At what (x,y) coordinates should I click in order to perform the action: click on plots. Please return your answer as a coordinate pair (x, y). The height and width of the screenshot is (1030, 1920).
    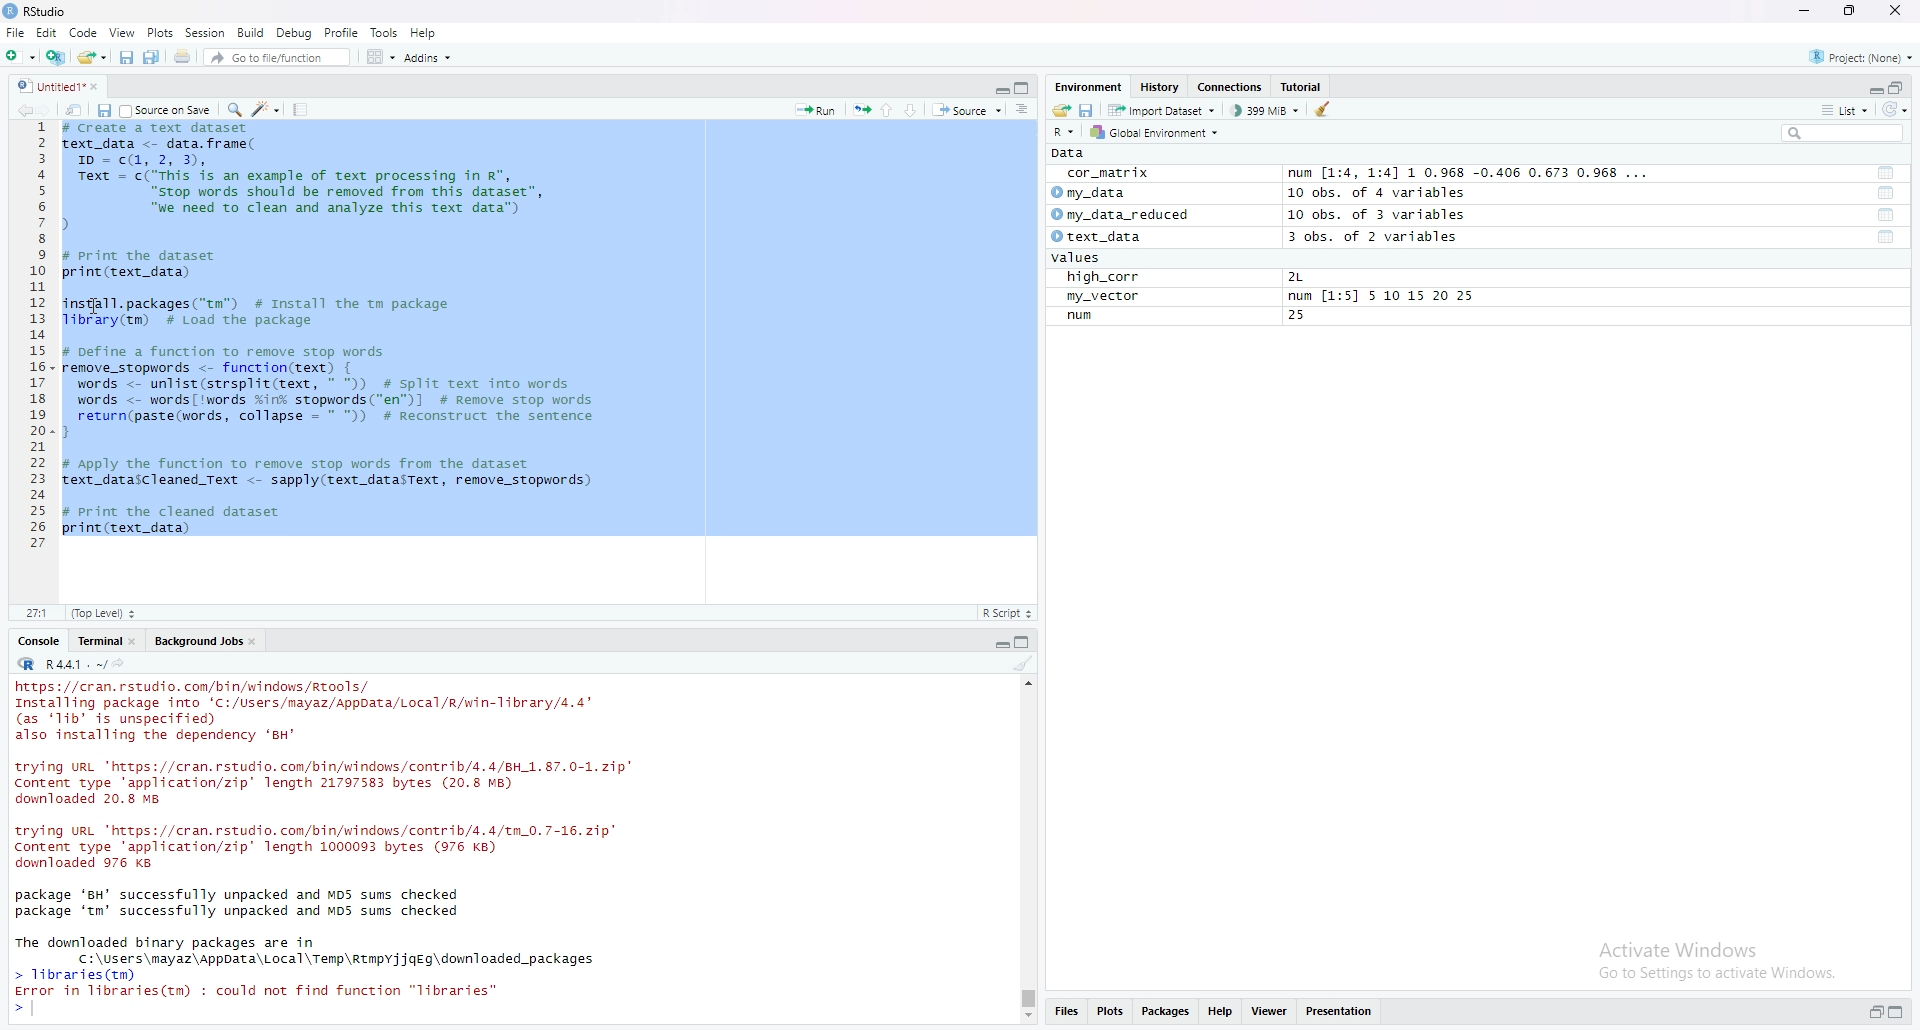
    Looking at the image, I should click on (1111, 1012).